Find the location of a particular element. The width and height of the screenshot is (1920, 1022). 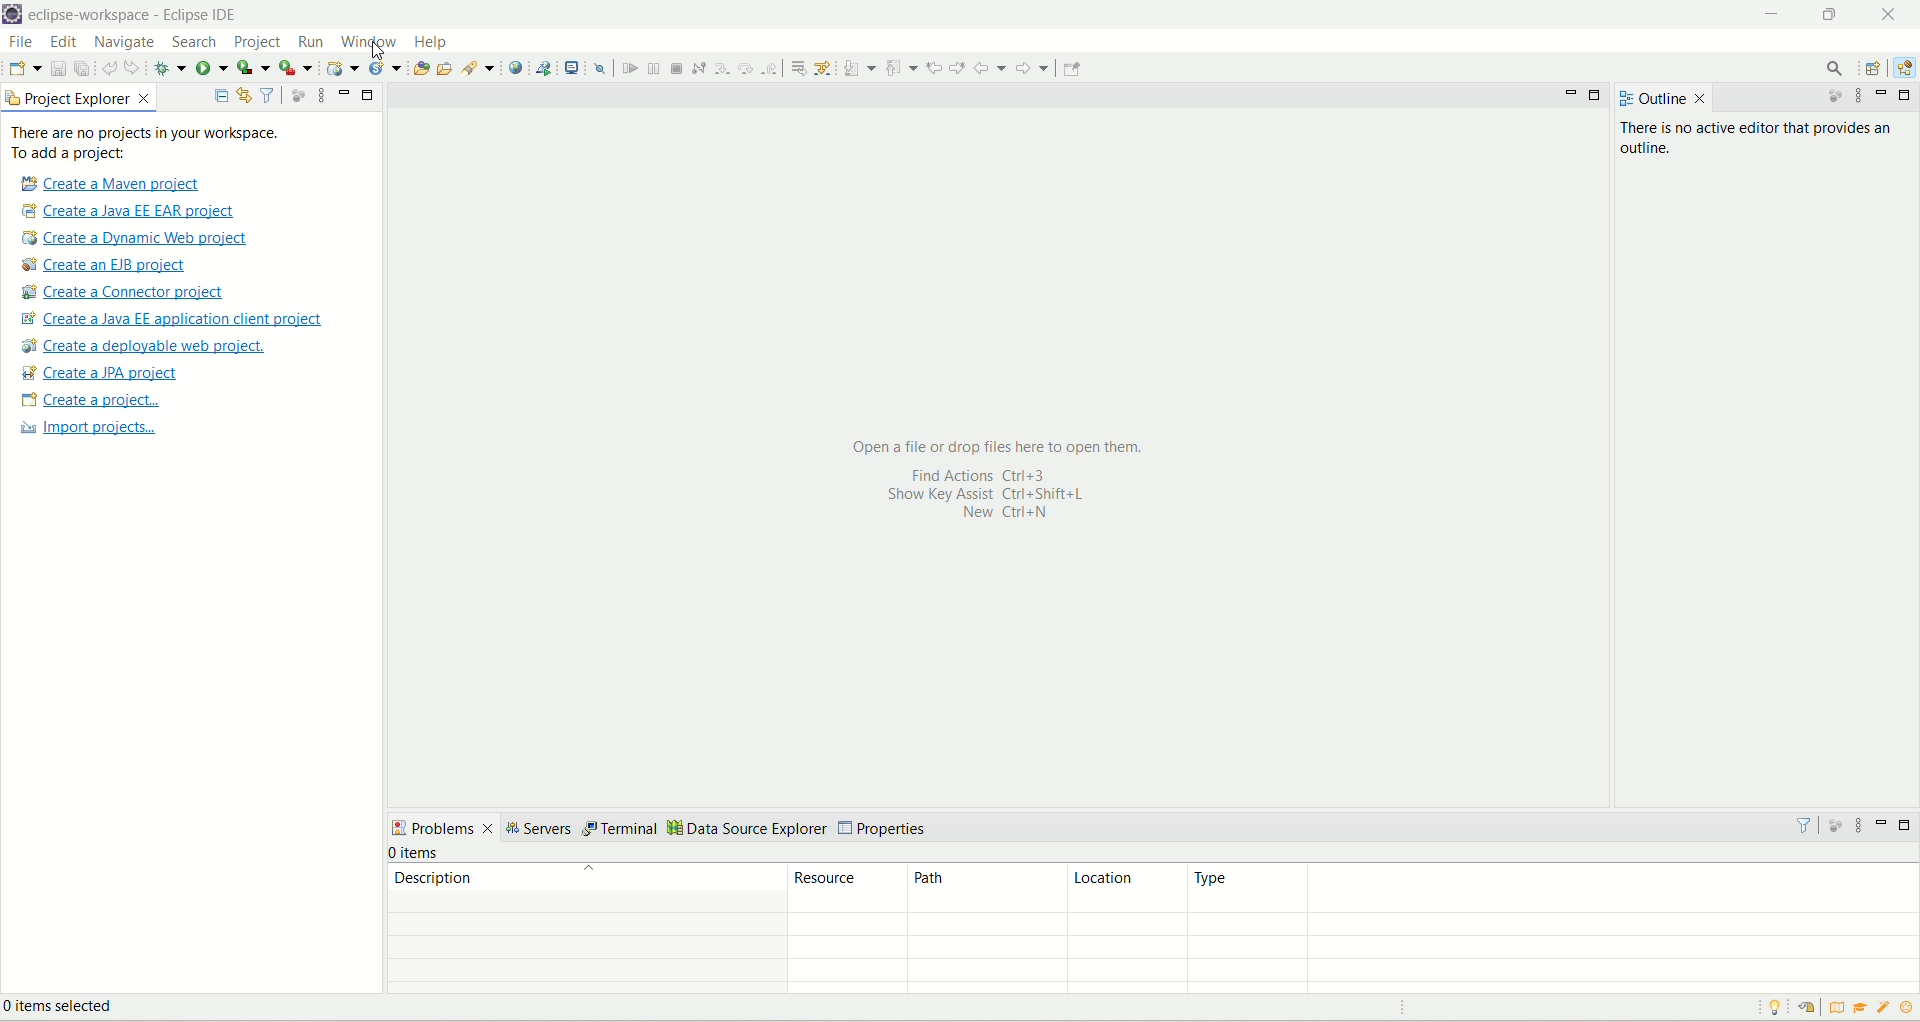

filters is located at coordinates (1803, 824).